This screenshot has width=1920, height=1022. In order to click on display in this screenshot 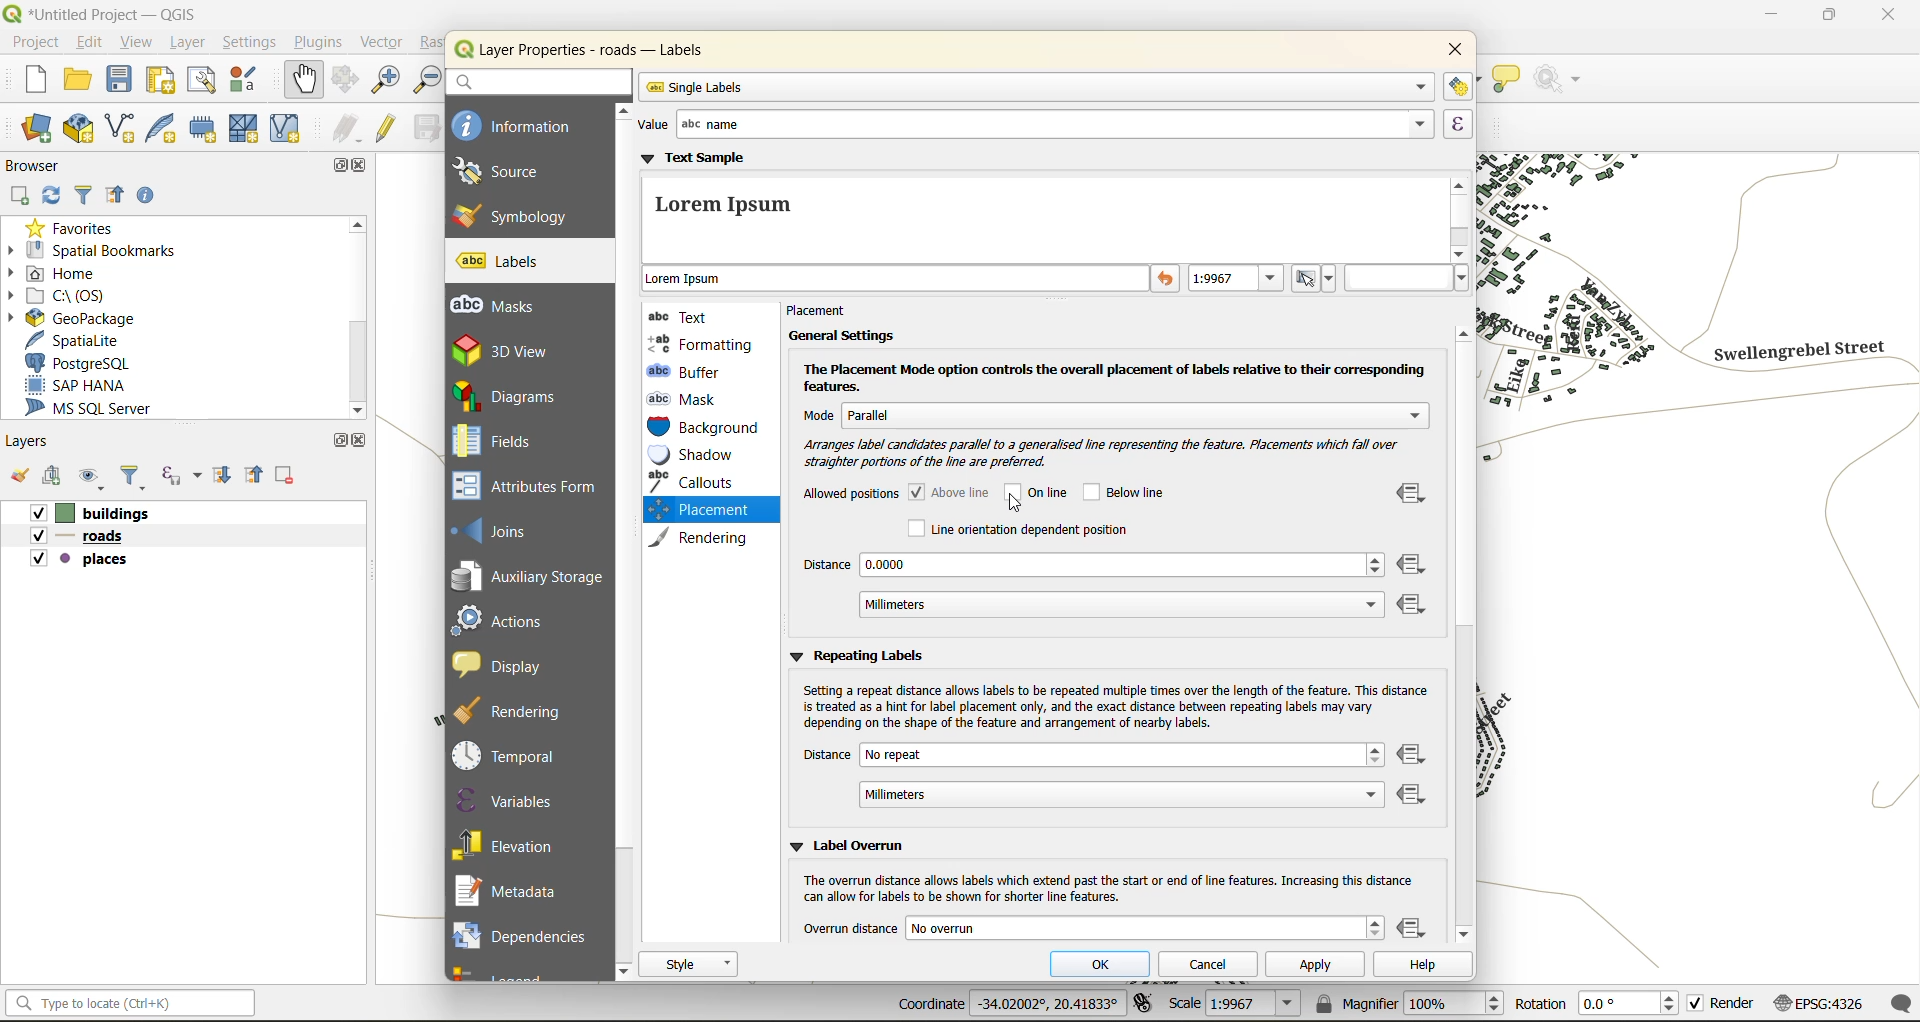, I will do `click(507, 664)`.